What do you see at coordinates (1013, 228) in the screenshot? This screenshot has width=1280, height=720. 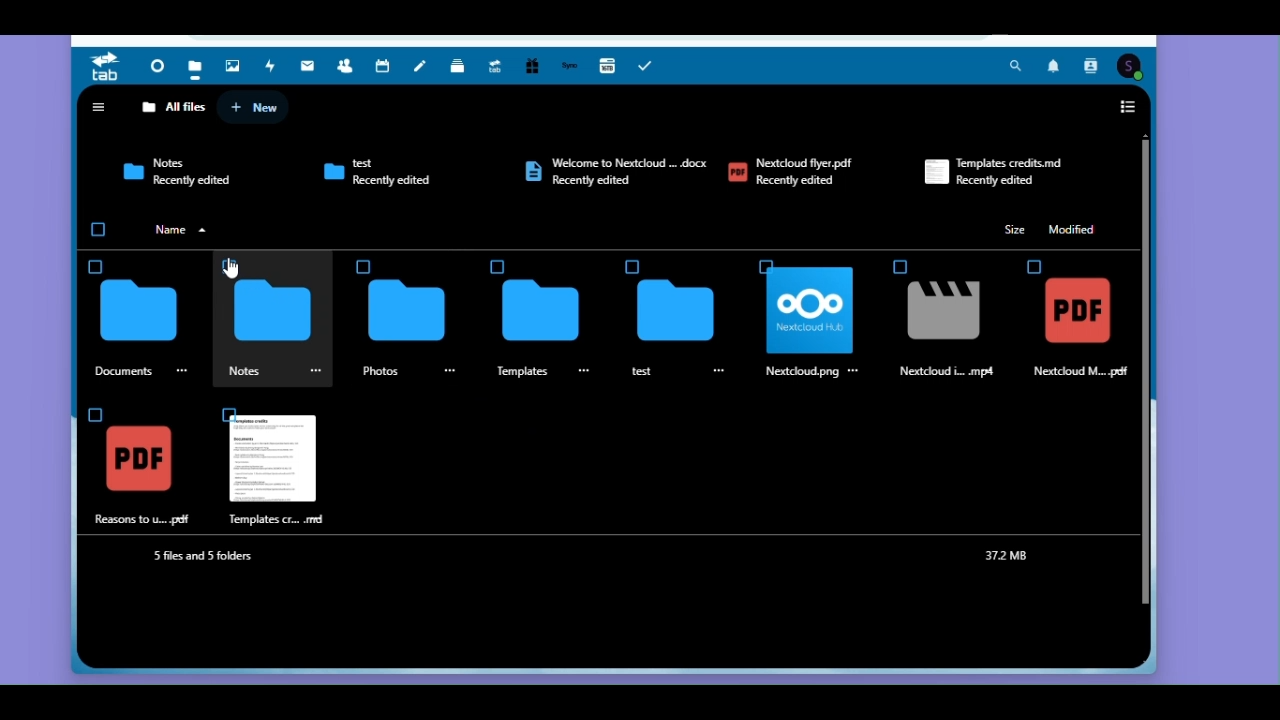 I see `Size` at bounding box center [1013, 228].